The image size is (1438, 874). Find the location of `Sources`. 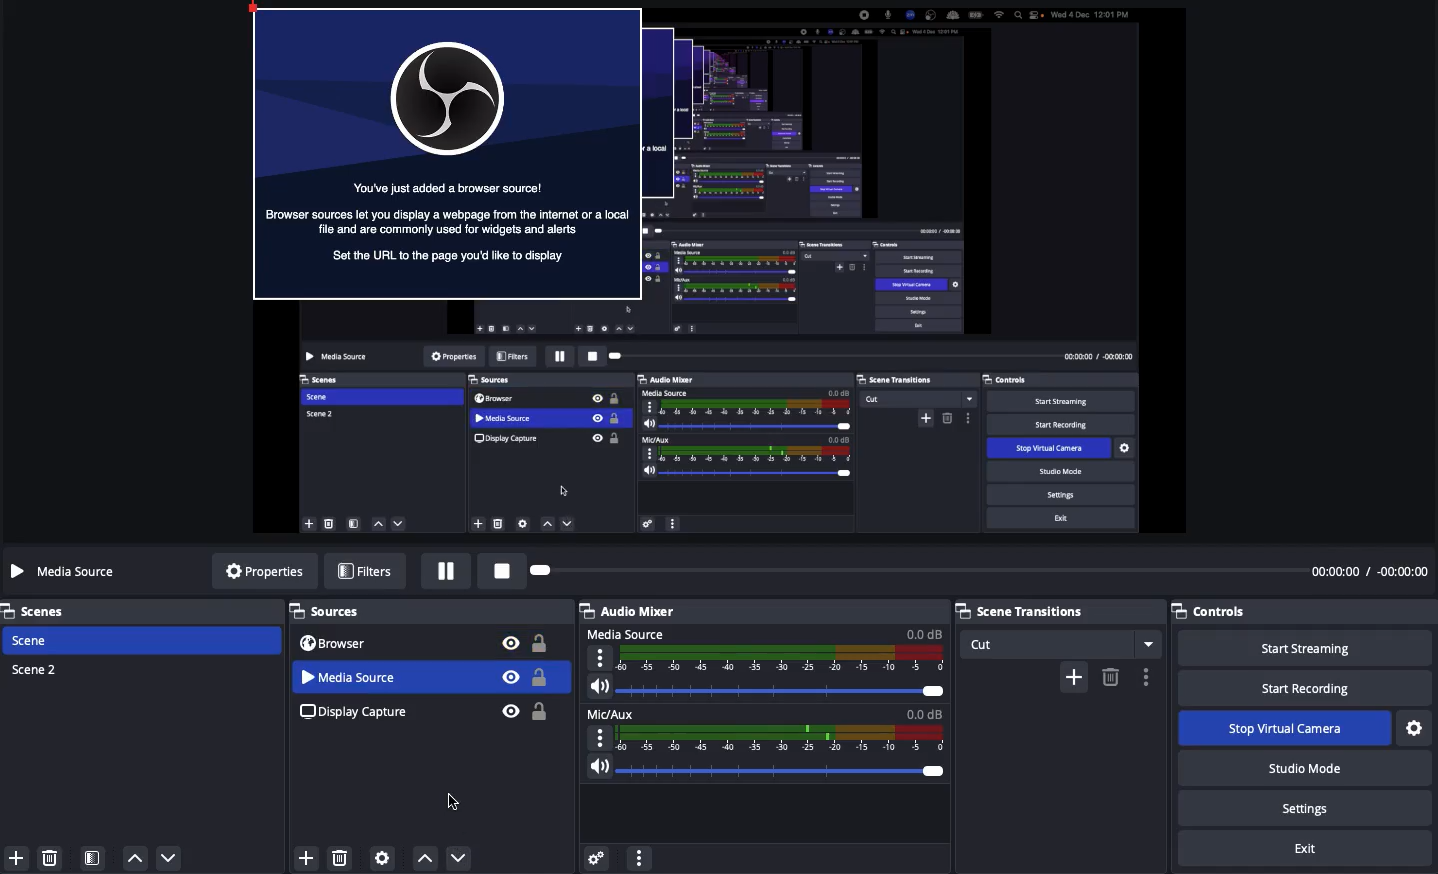

Sources is located at coordinates (330, 611).